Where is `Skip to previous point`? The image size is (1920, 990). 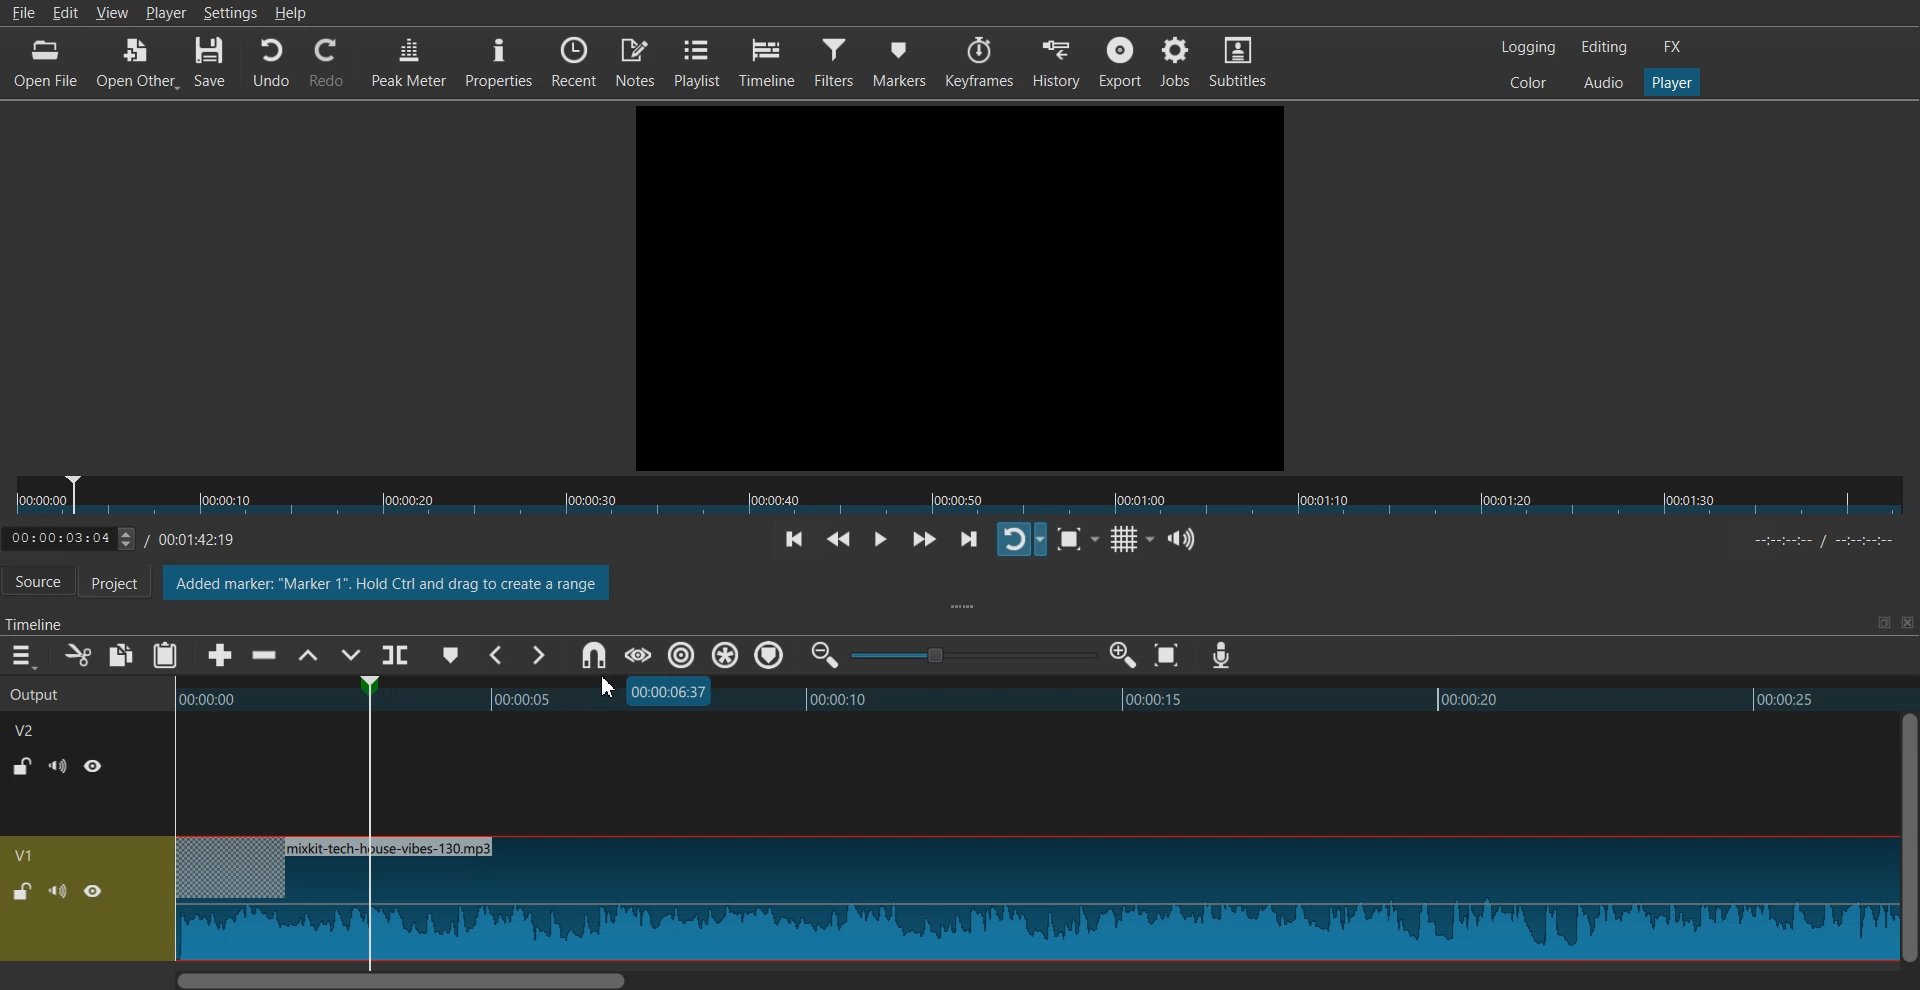
Skip to previous point is located at coordinates (794, 541).